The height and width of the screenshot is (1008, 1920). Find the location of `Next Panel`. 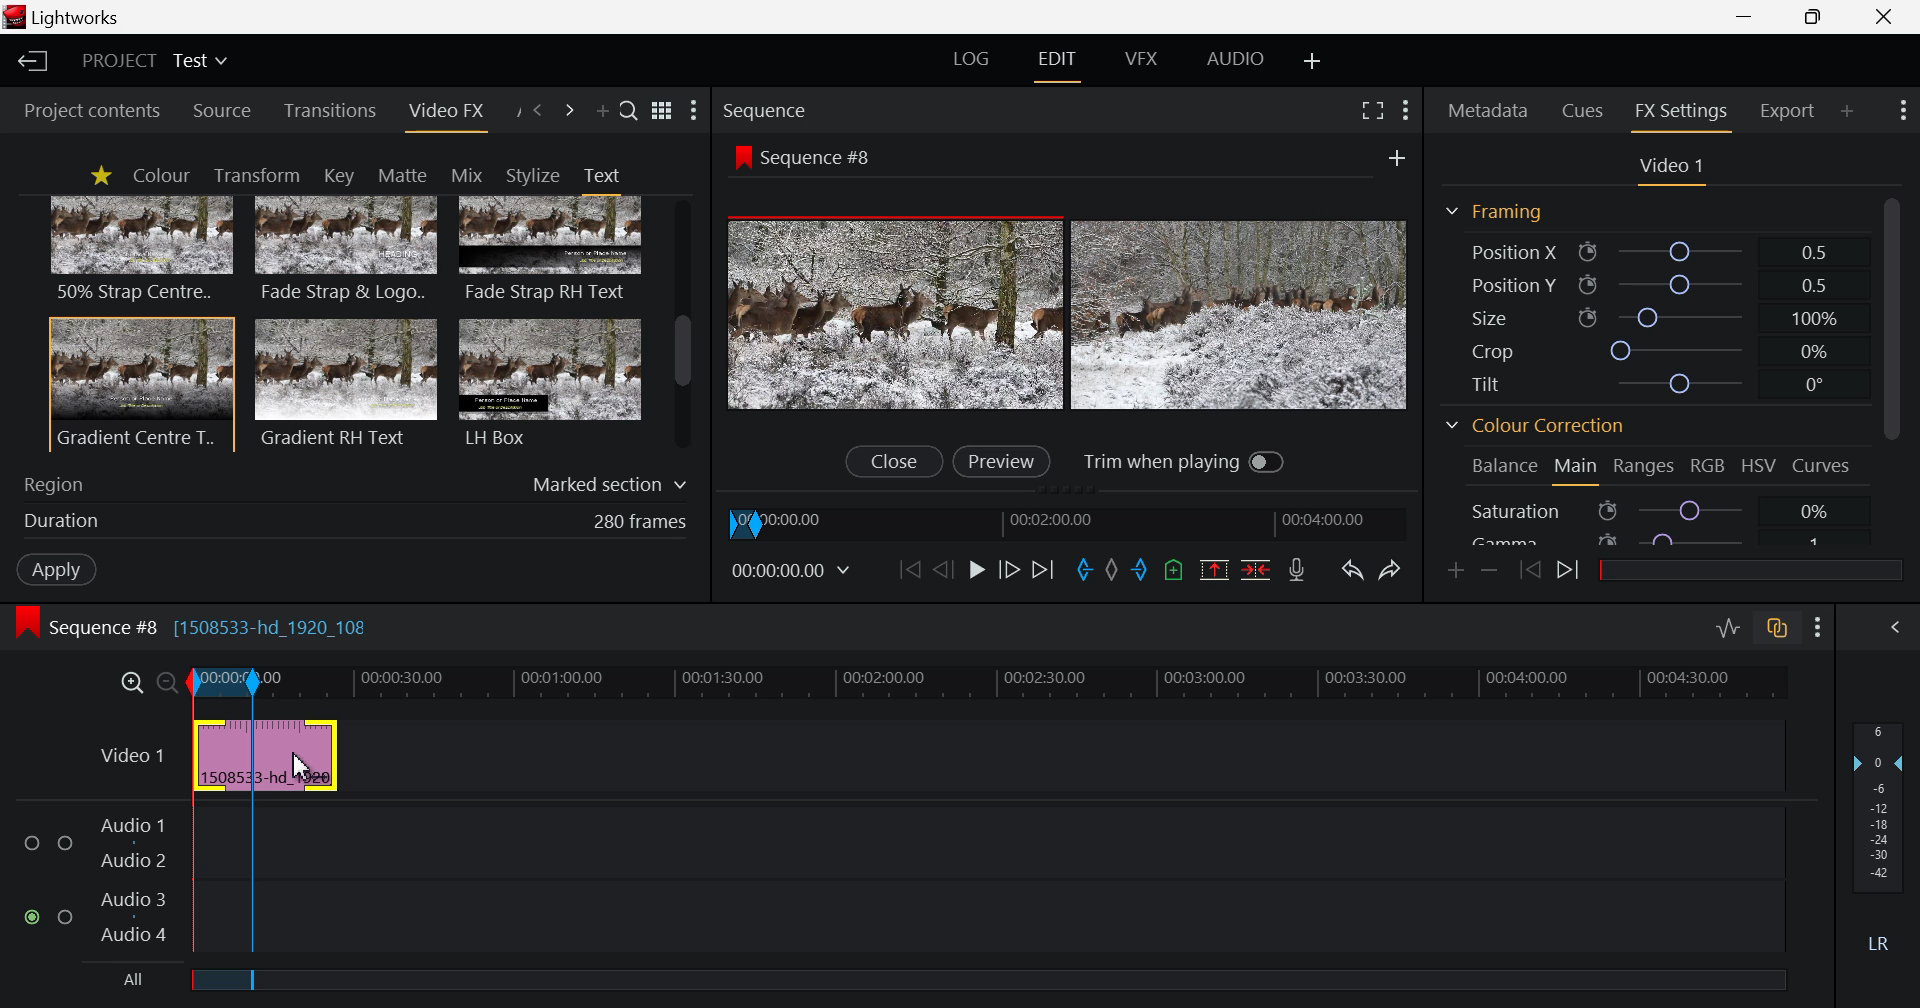

Next Panel is located at coordinates (569, 111).